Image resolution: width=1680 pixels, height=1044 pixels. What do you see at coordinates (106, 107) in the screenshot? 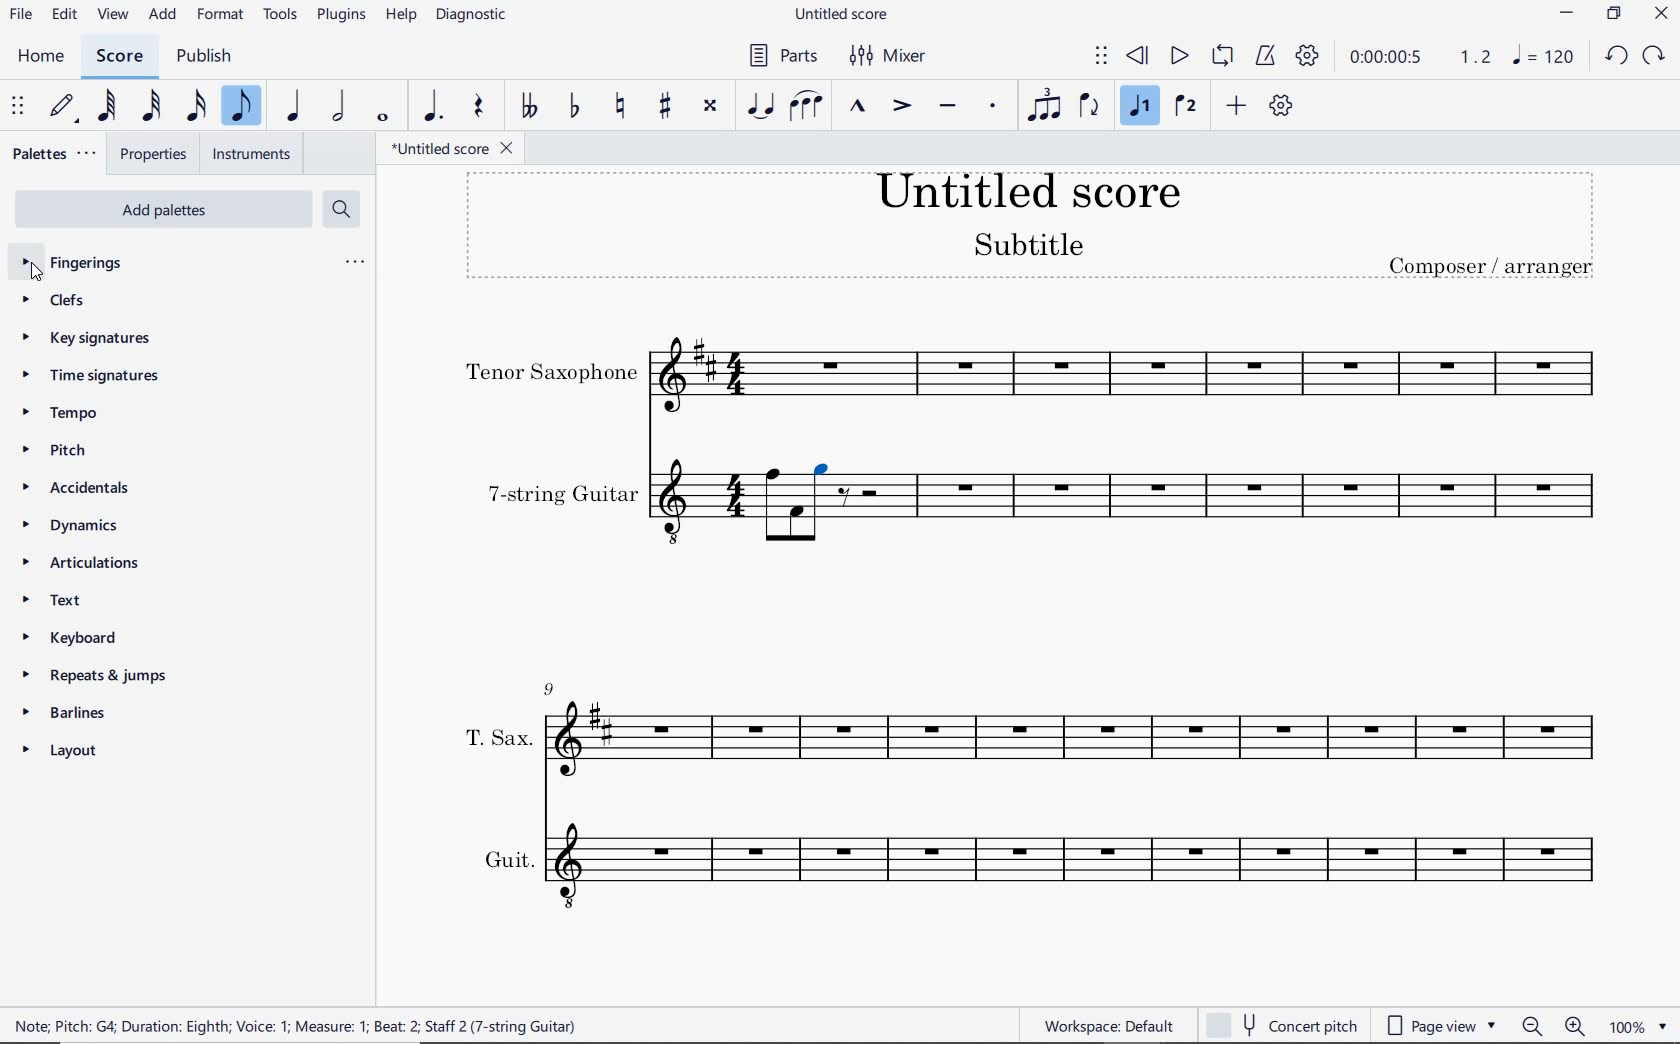
I see `64TH NOTE` at bounding box center [106, 107].